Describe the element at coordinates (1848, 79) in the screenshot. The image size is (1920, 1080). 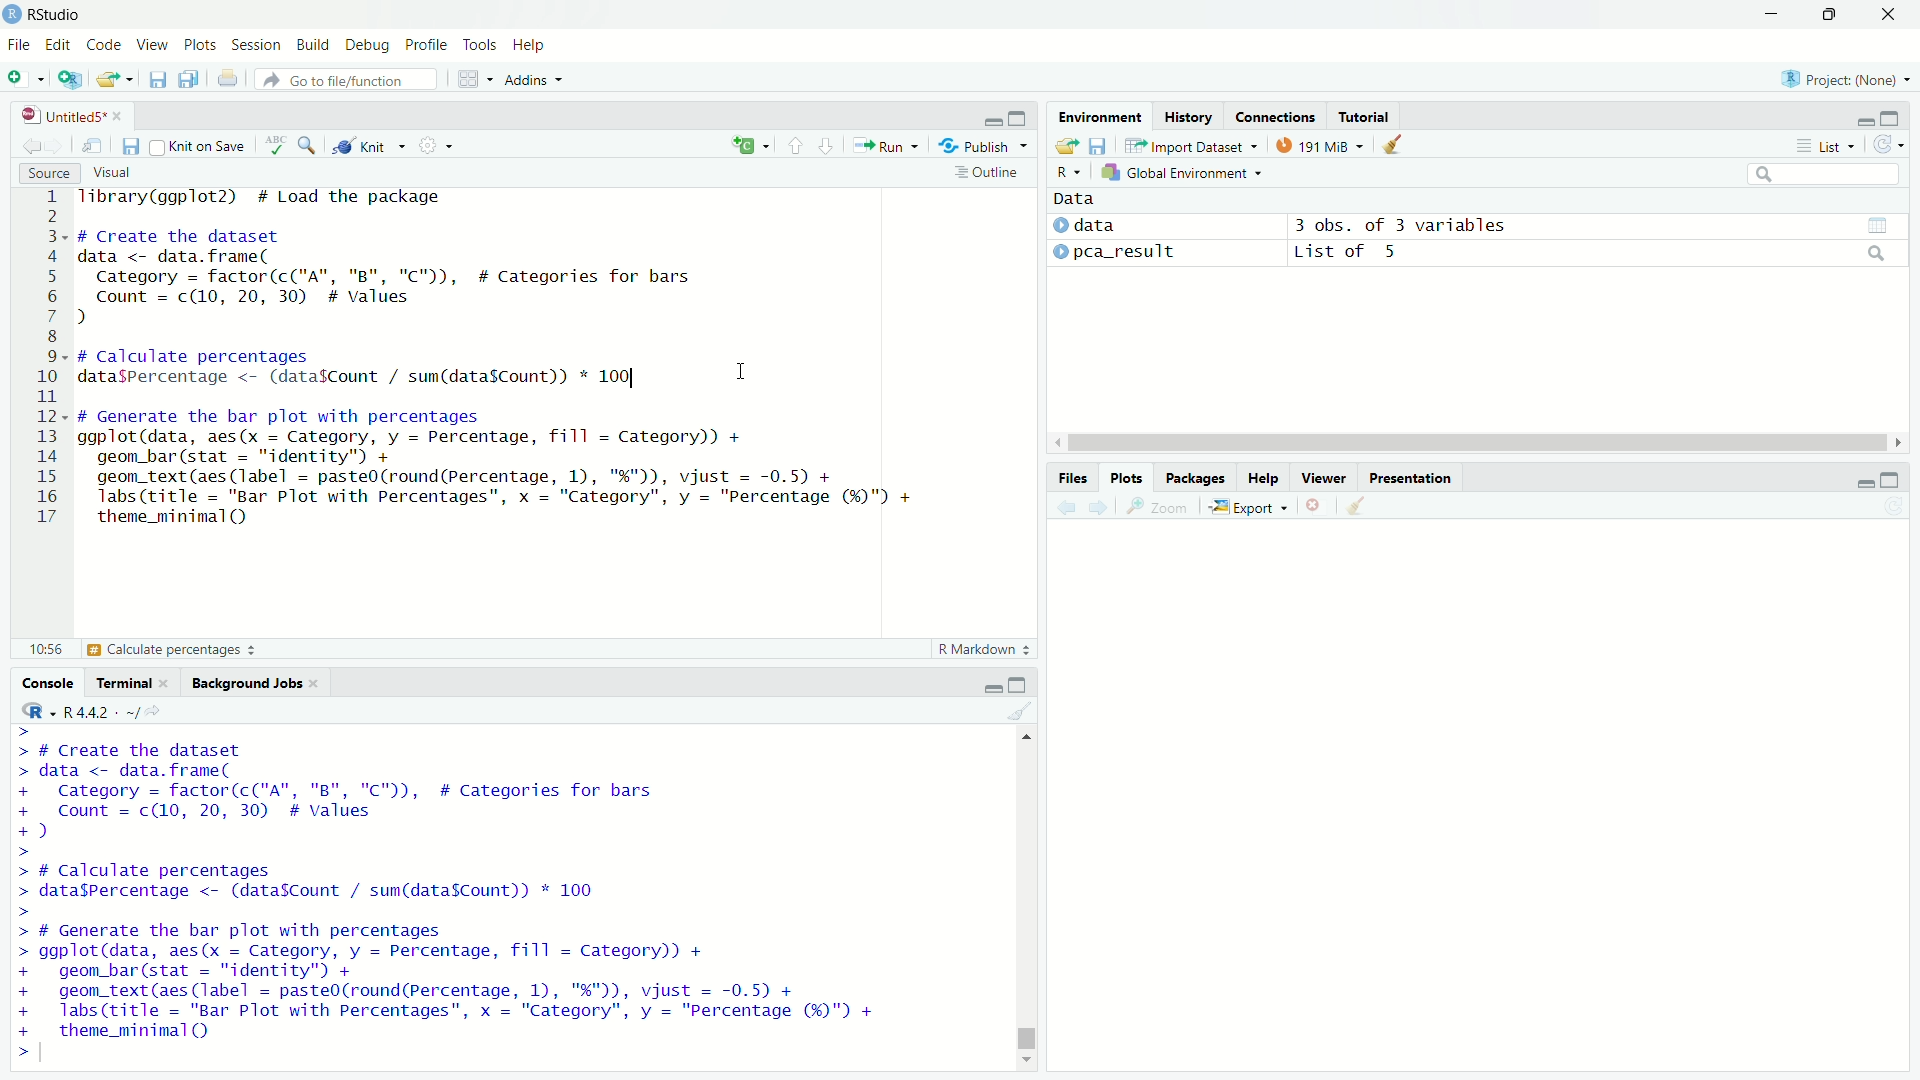
I see `selected project: None` at that location.